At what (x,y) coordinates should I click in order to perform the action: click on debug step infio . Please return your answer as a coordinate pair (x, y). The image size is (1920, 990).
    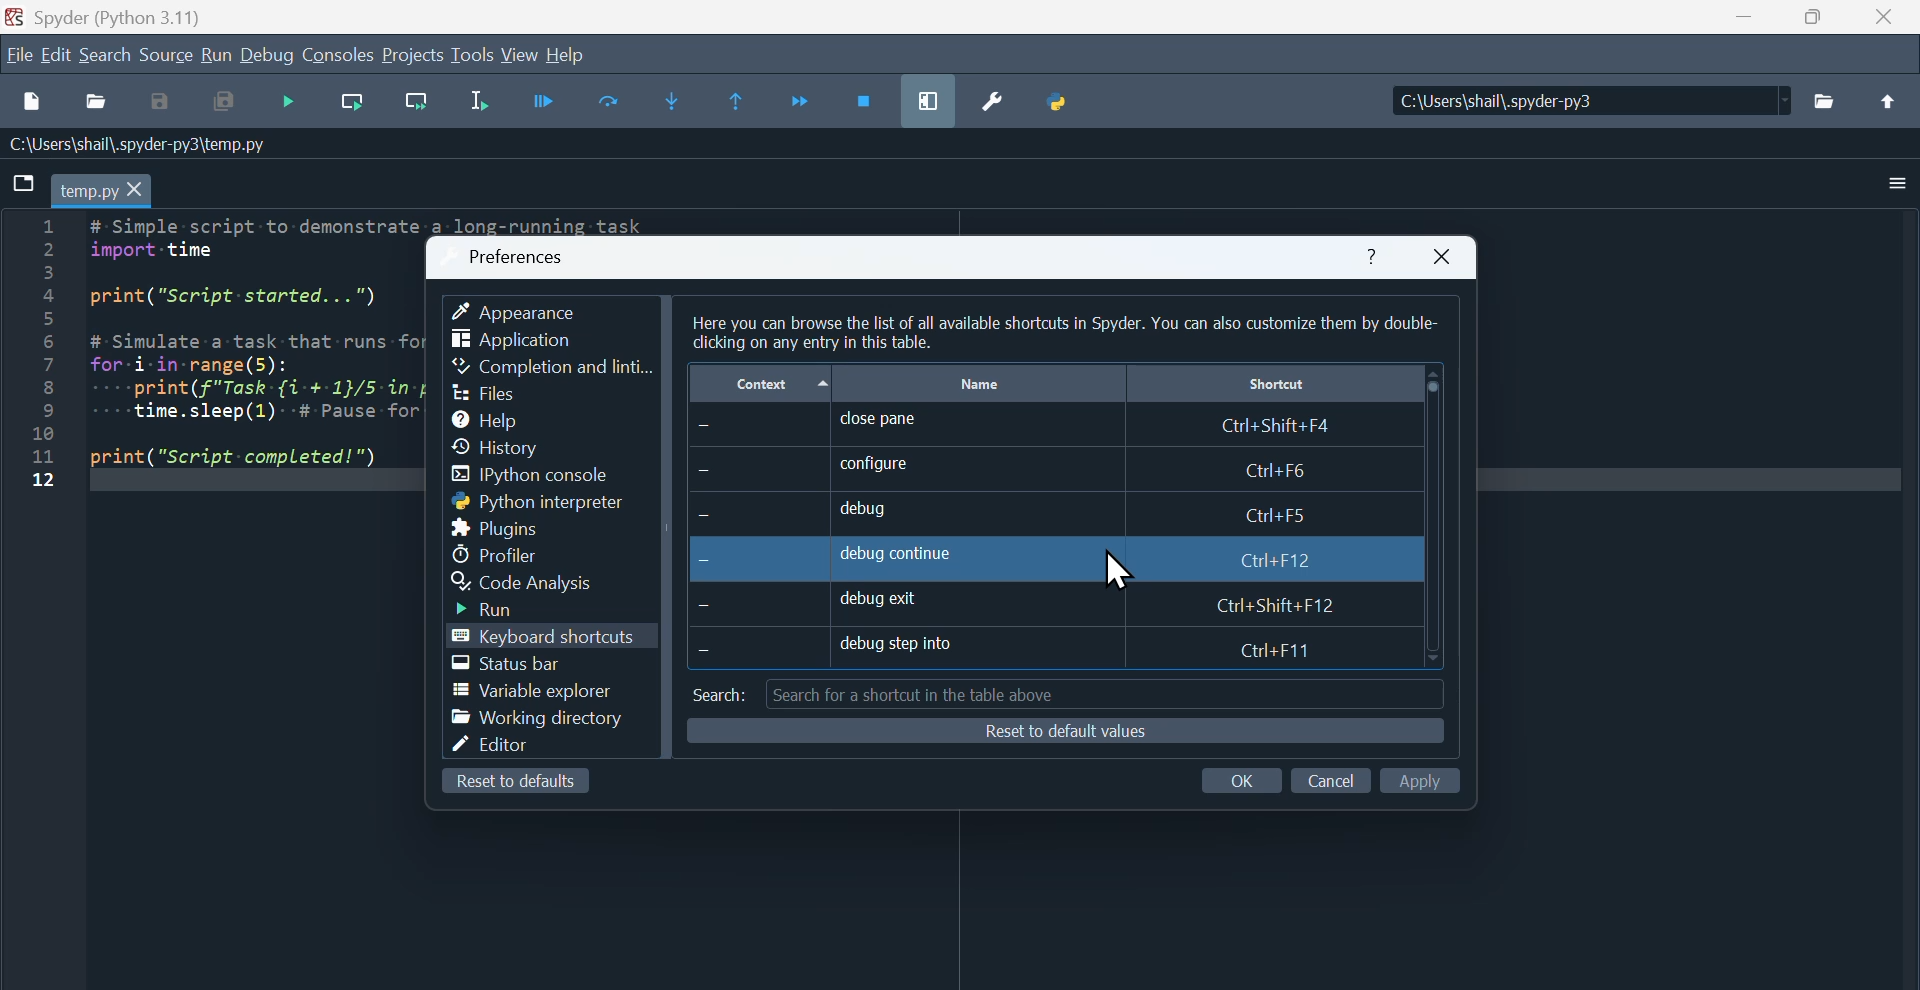
    Looking at the image, I should click on (1029, 648).